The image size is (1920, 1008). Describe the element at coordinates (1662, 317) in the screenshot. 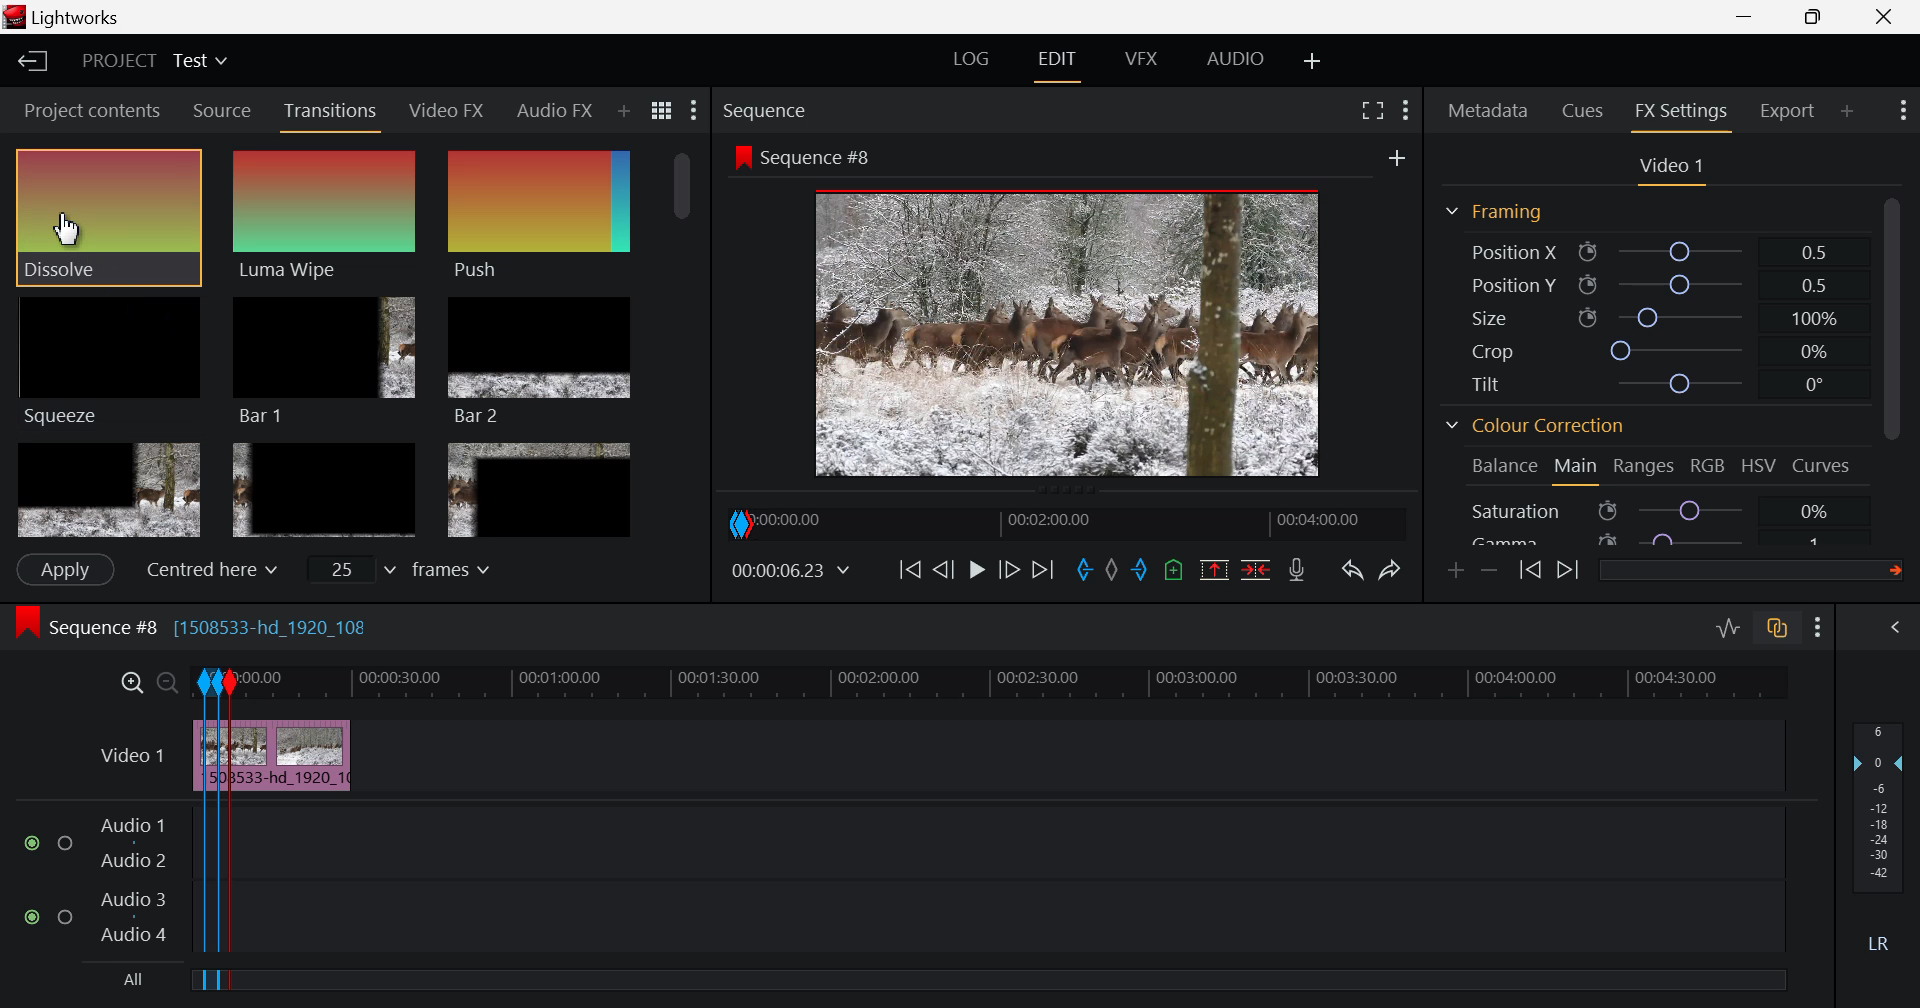

I see `Size` at that location.